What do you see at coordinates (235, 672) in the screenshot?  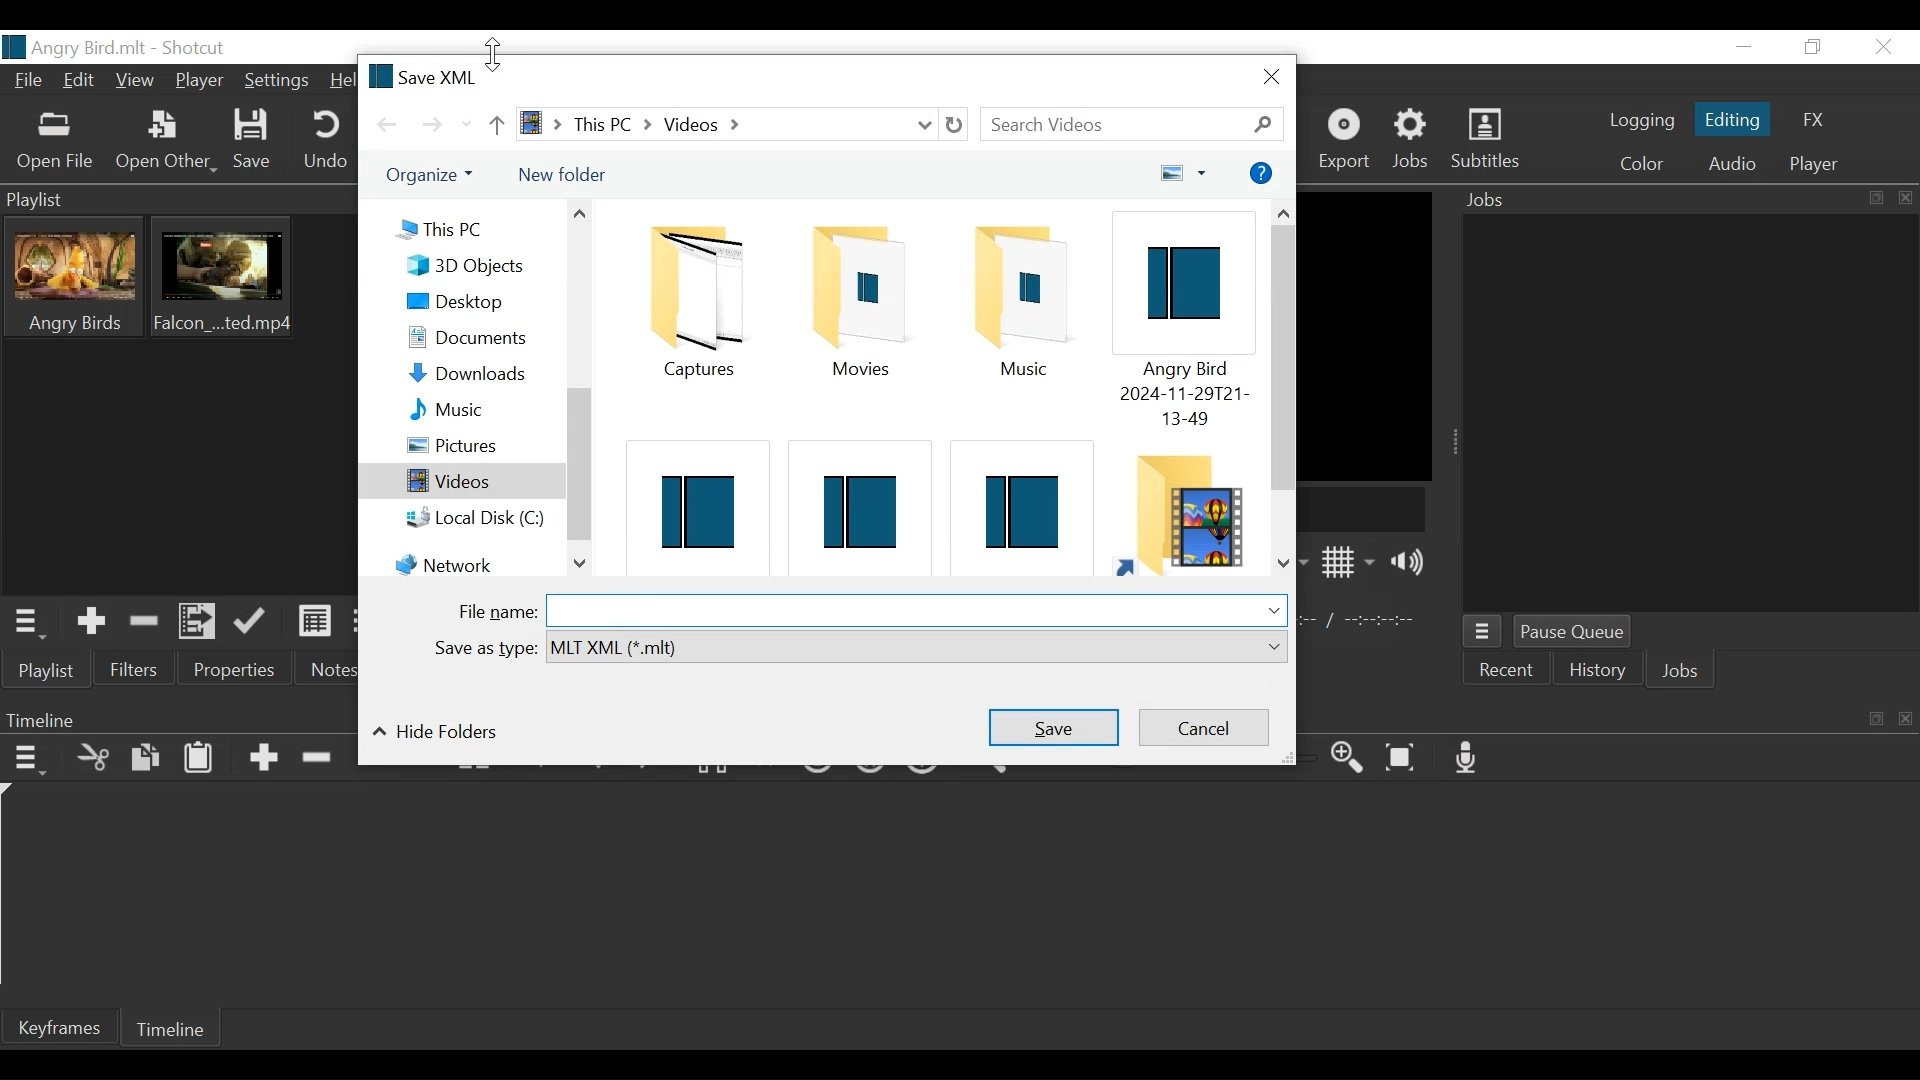 I see `Properties` at bounding box center [235, 672].